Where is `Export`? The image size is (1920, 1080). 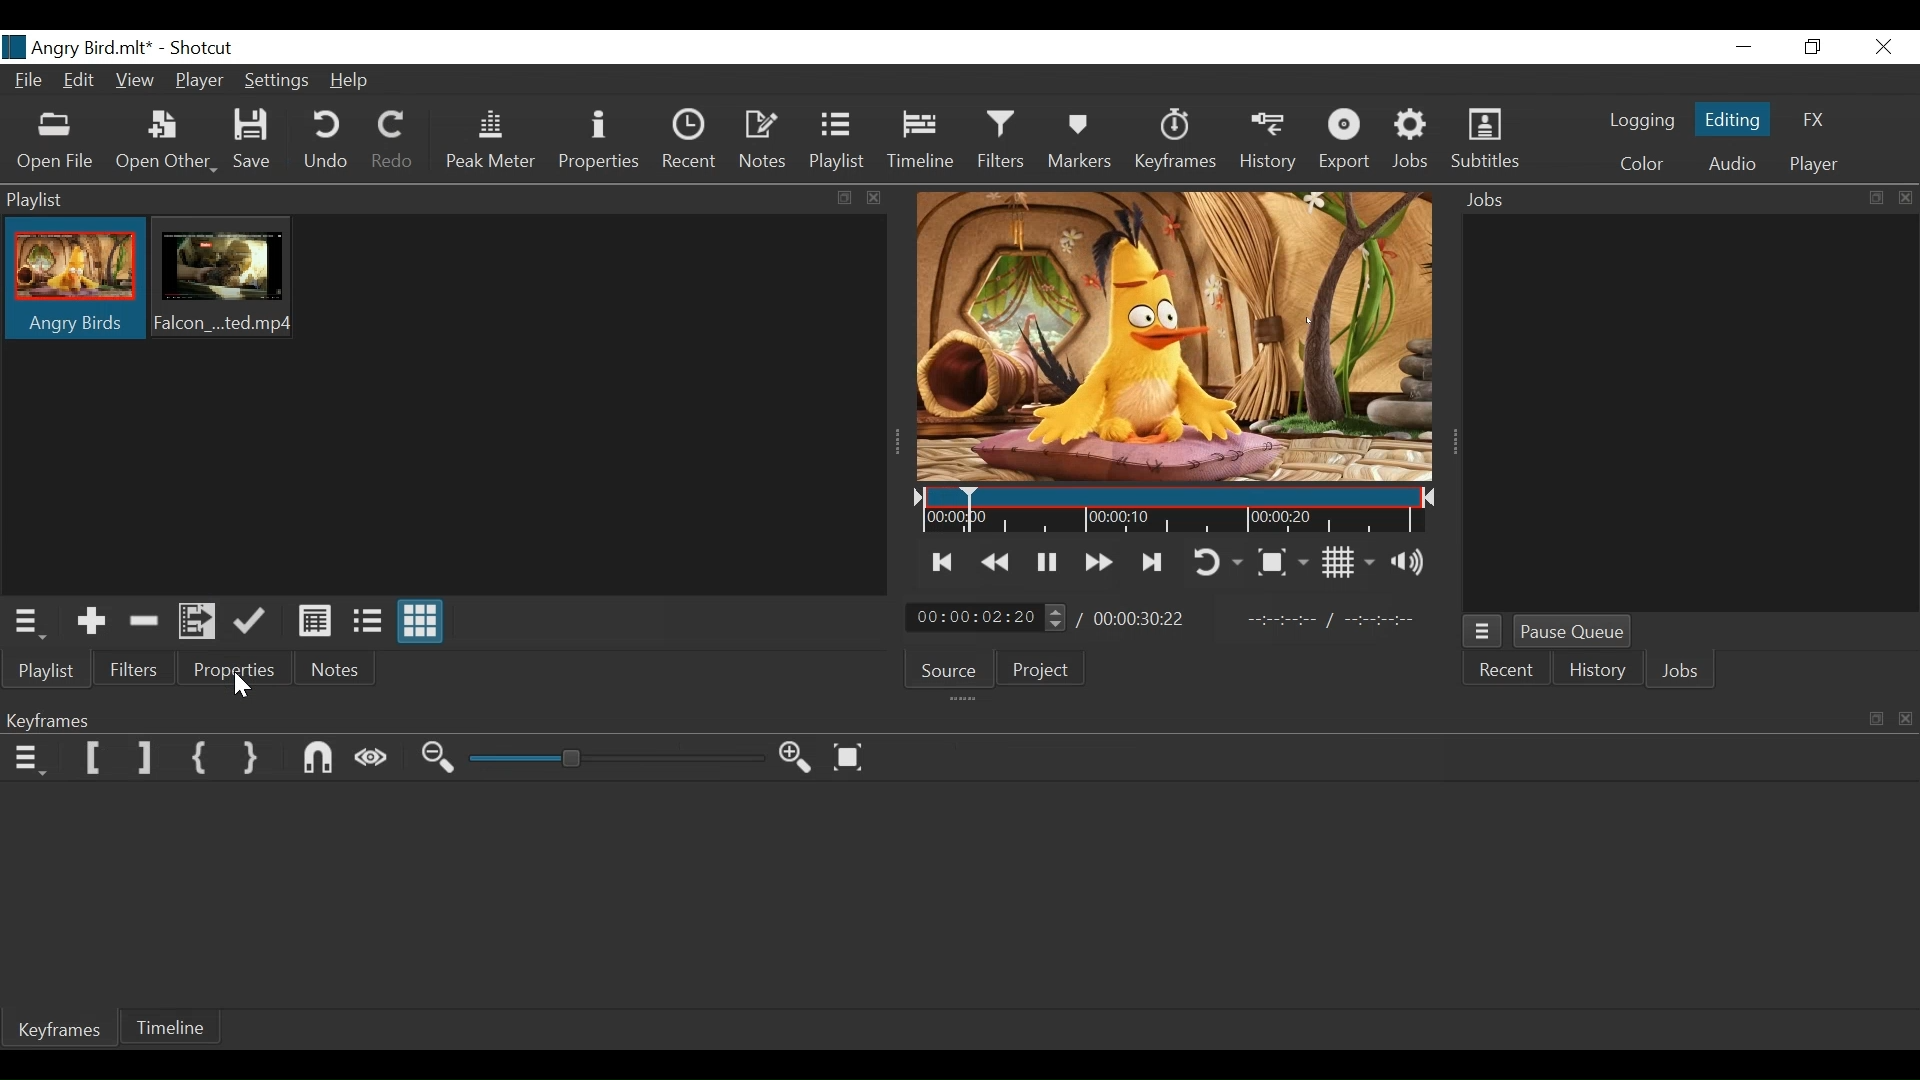 Export is located at coordinates (1349, 143).